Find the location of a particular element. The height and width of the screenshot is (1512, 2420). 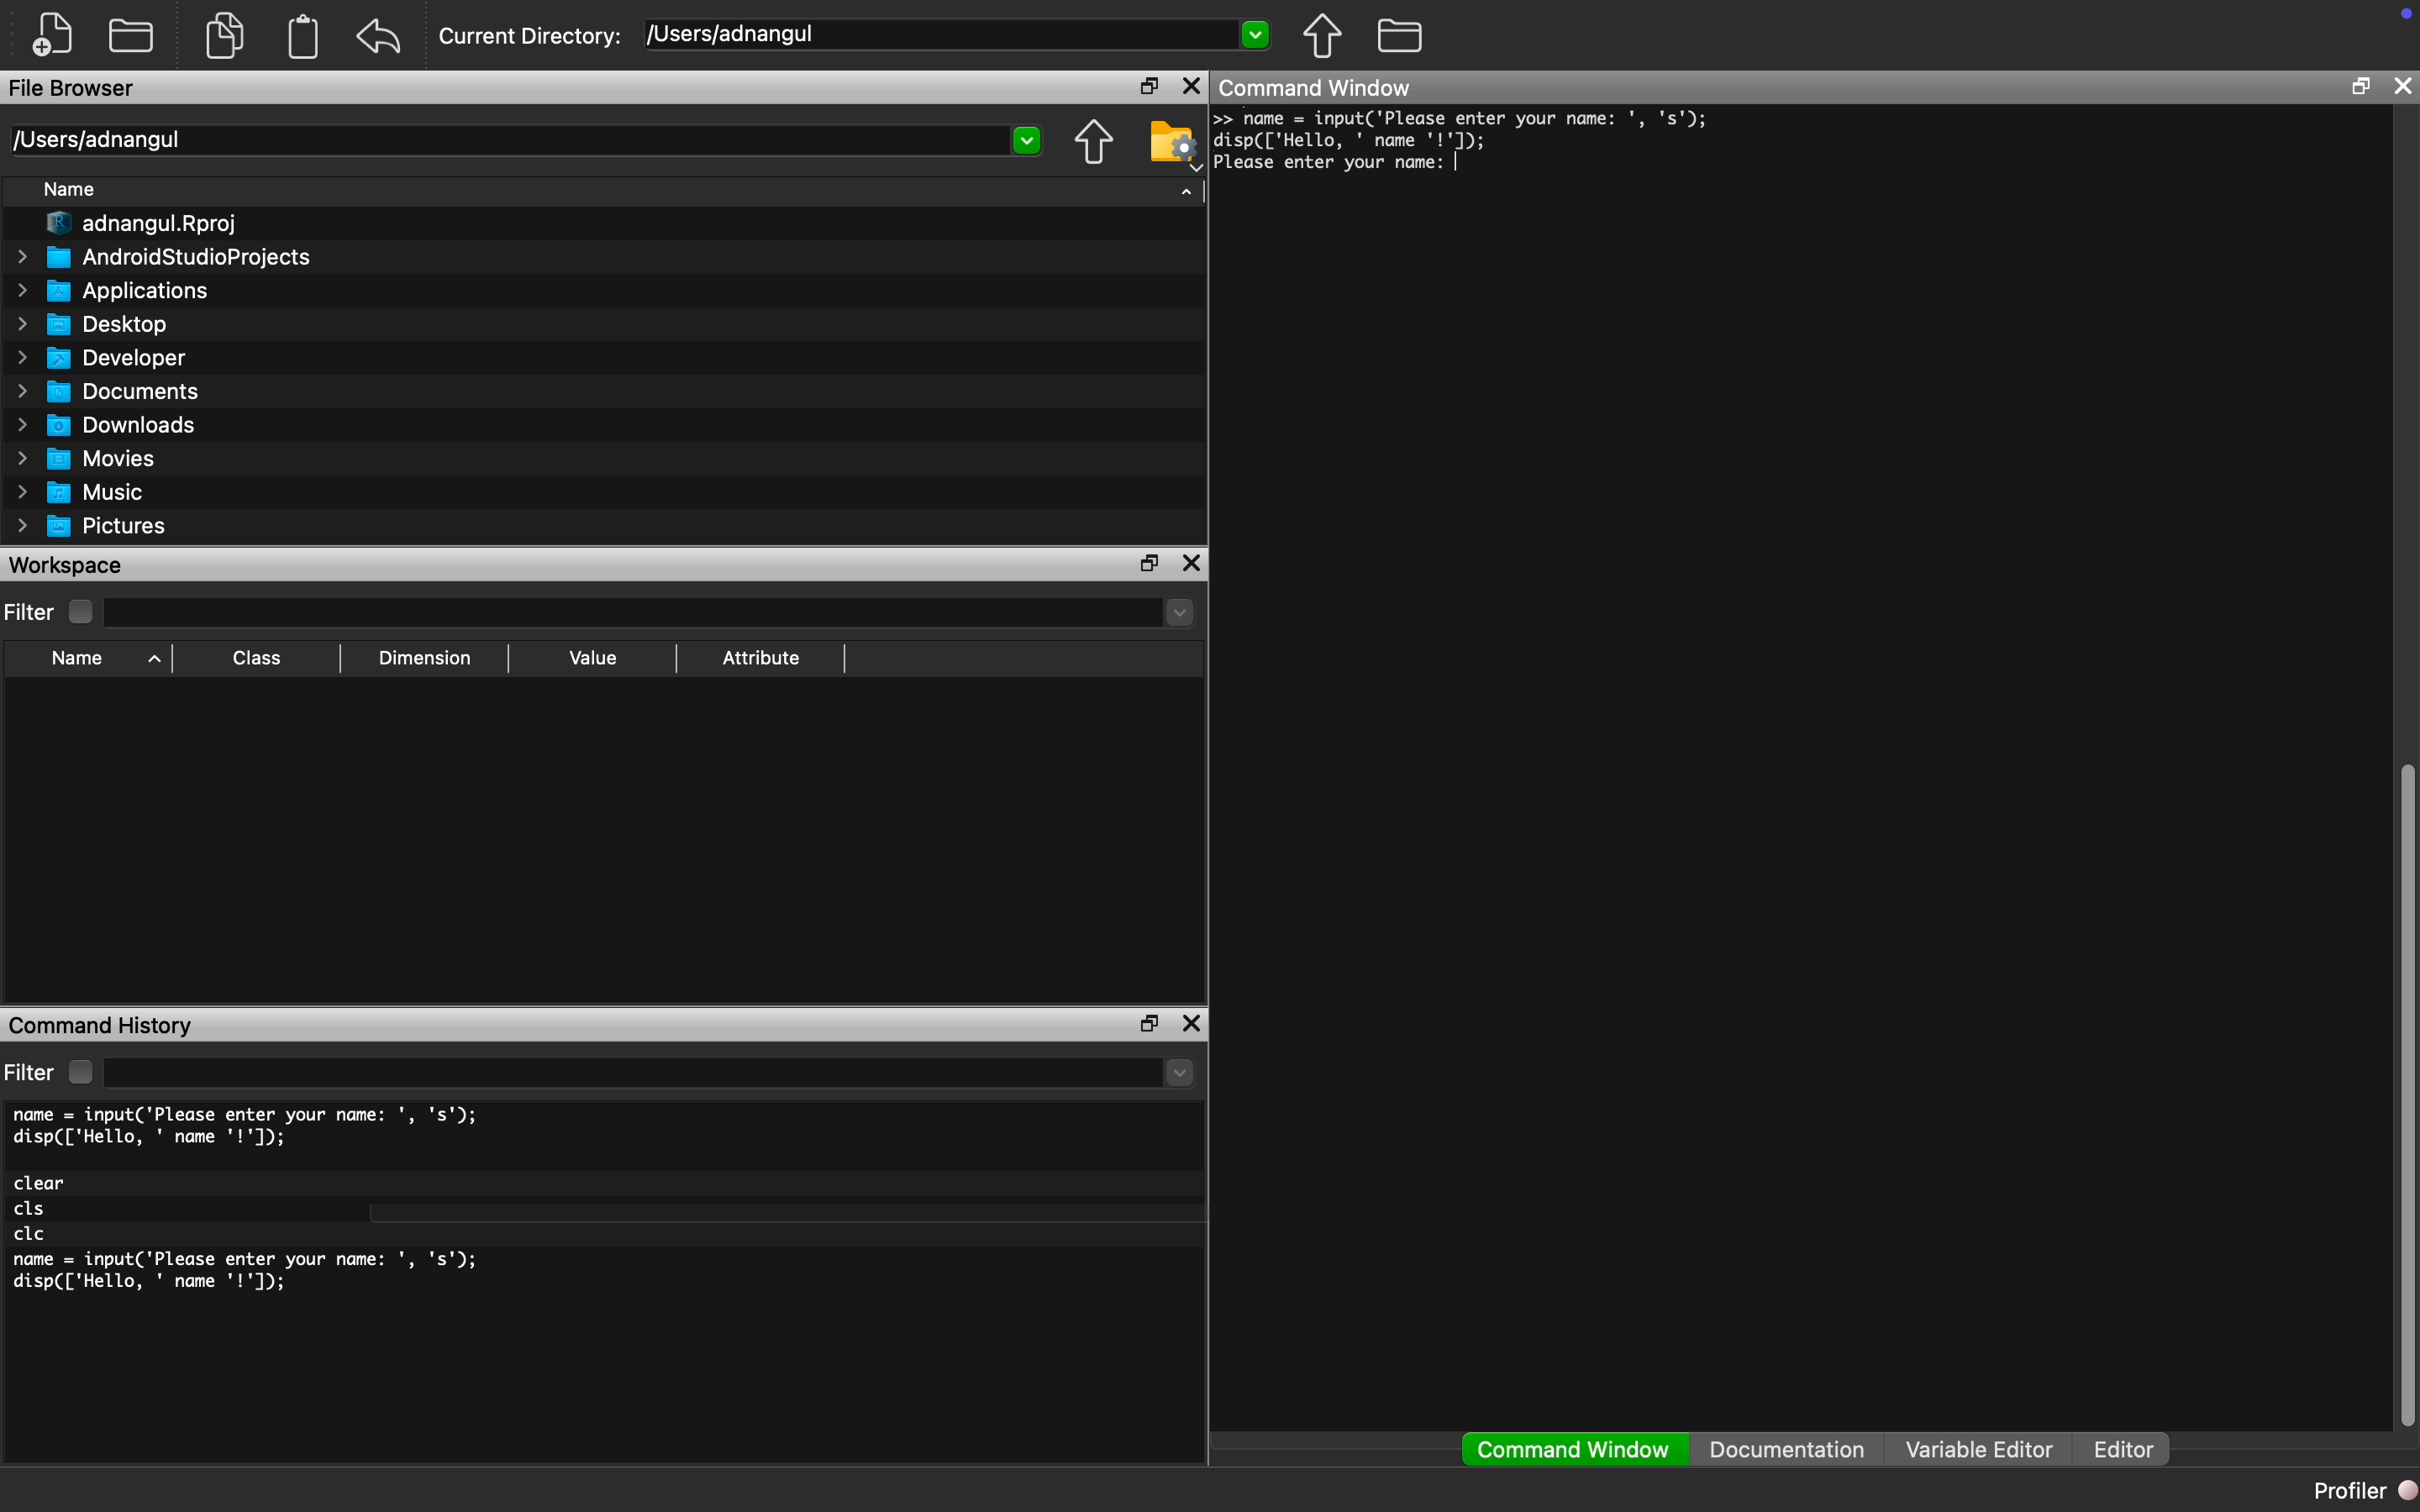

Dimension is located at coordinates (425, 659).